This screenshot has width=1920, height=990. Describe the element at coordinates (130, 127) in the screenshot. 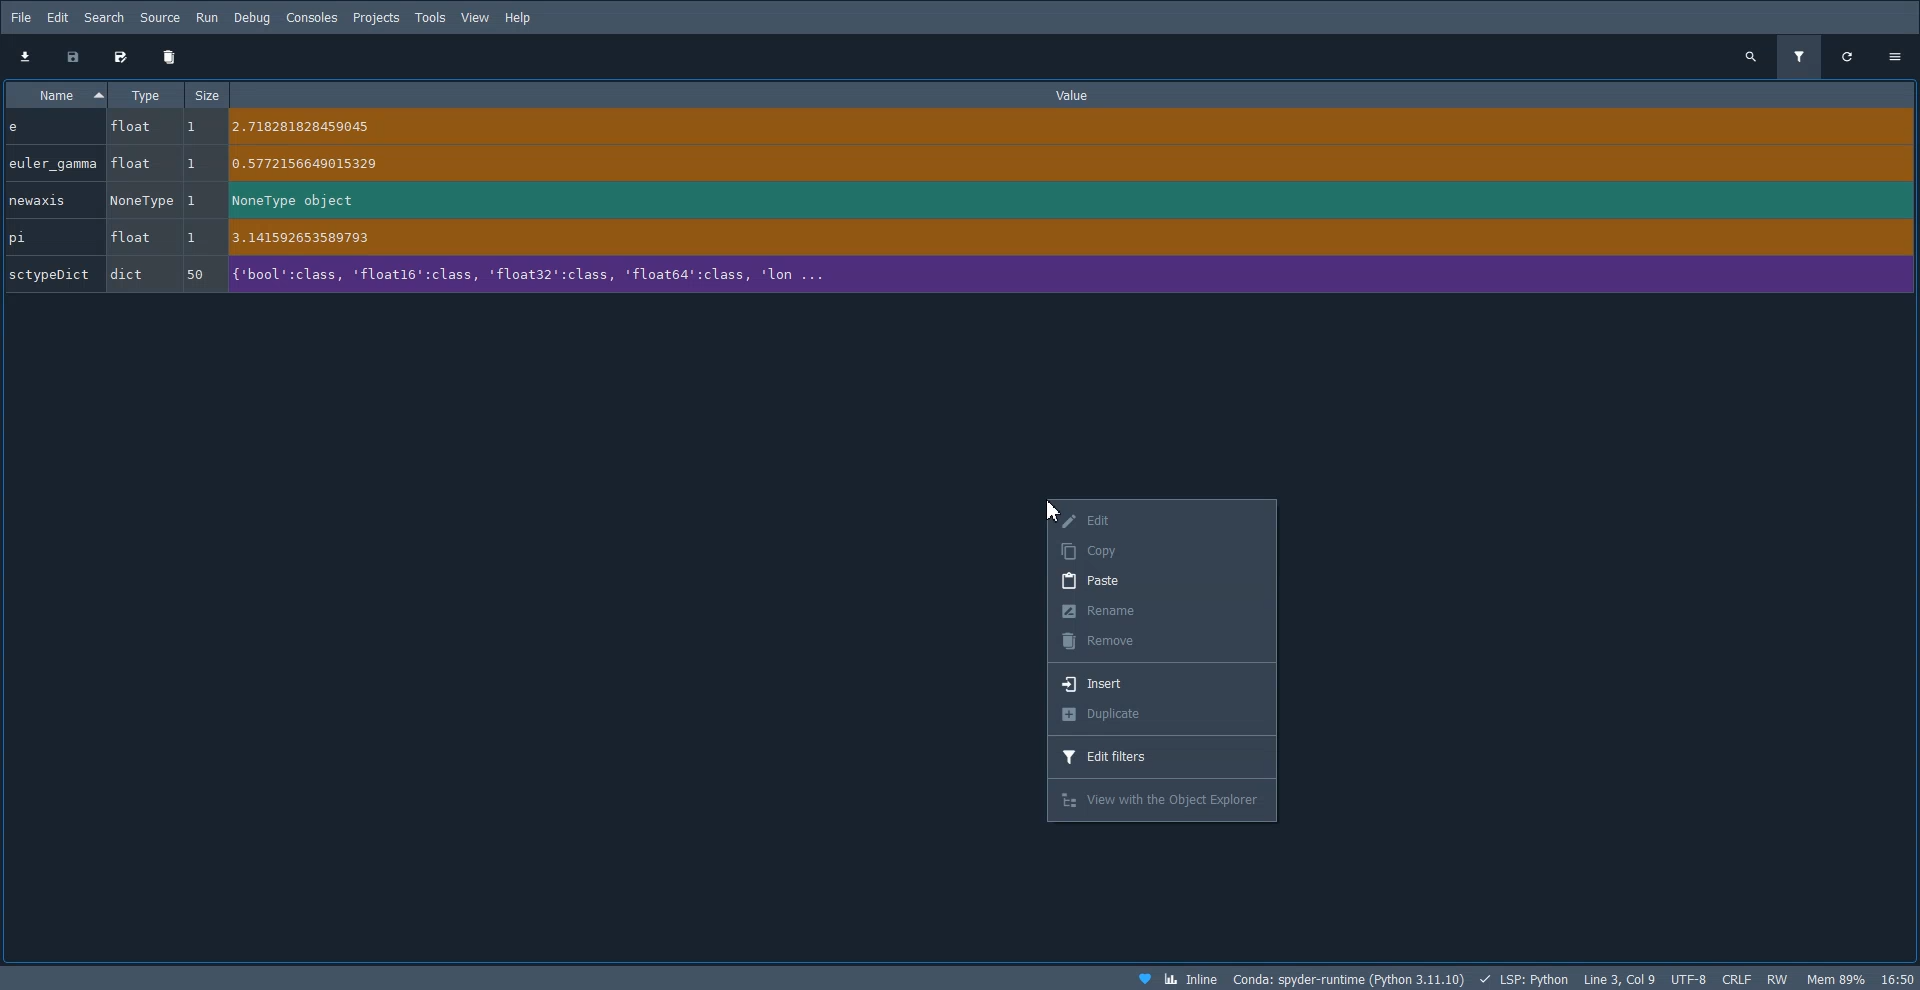

I see `float` at that location.